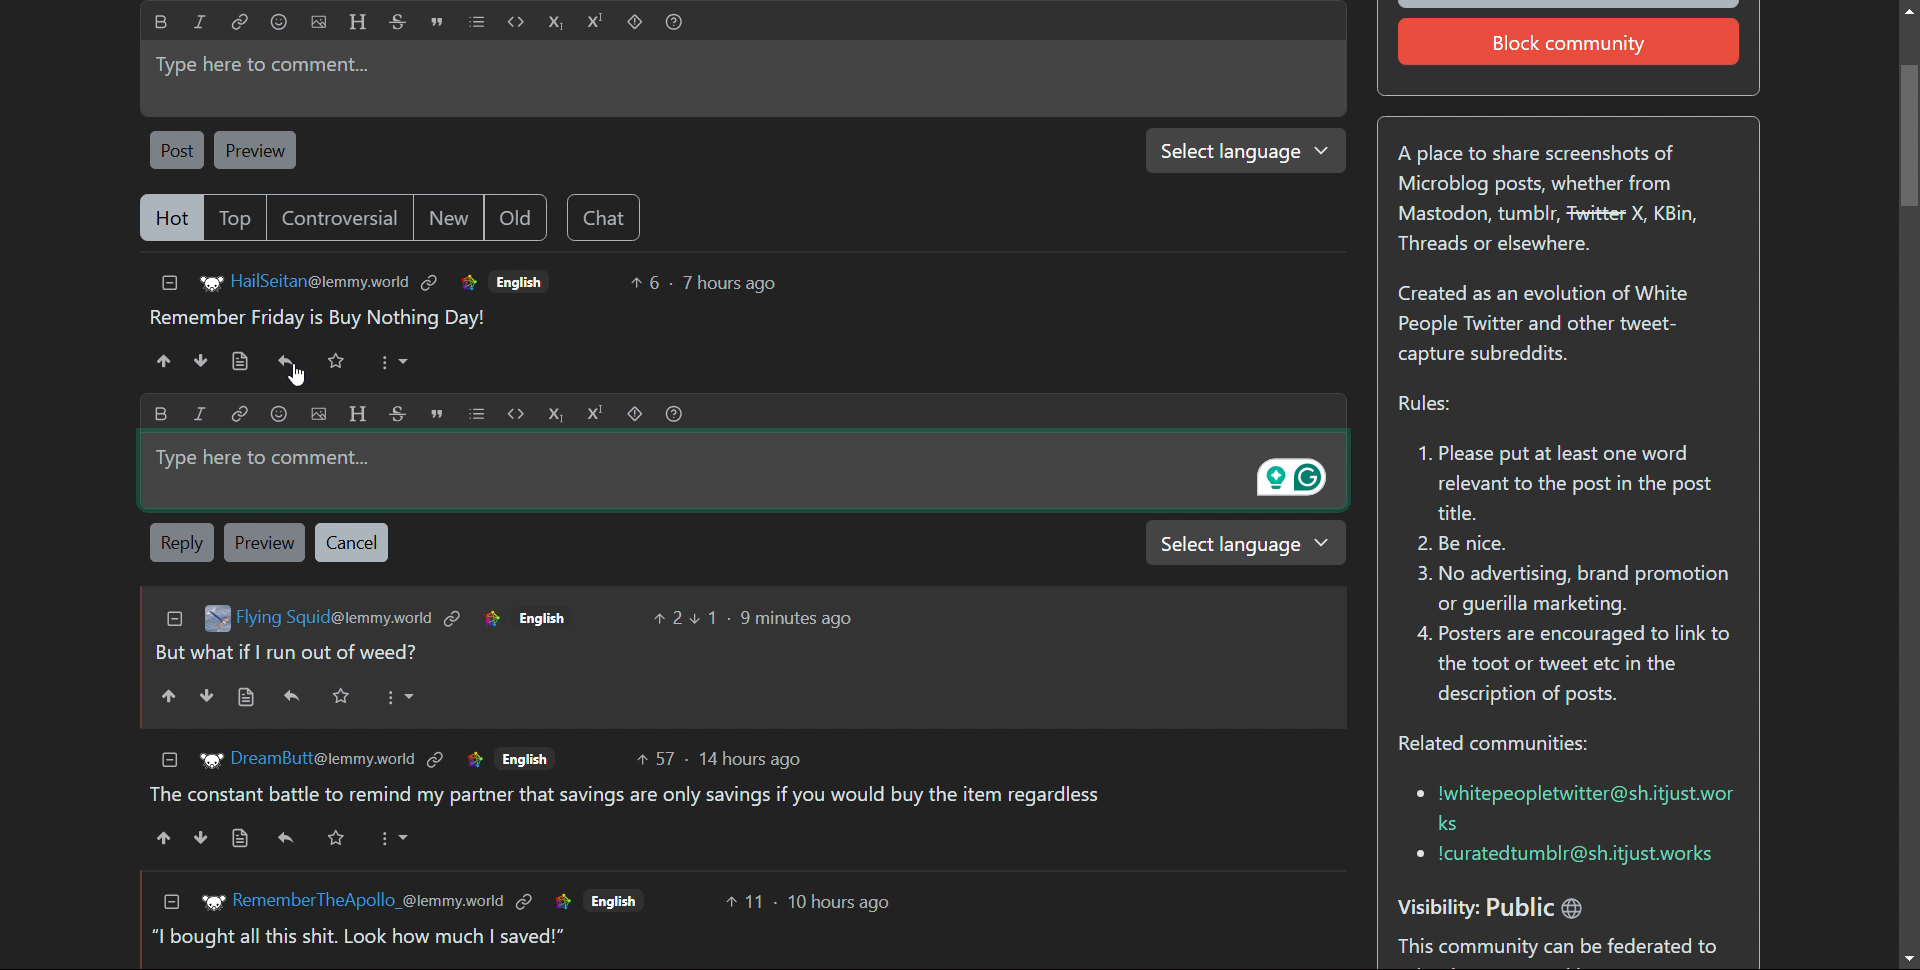 This screenshot has width=1920, height=970. I want to click on emoji, so click(278, 22).